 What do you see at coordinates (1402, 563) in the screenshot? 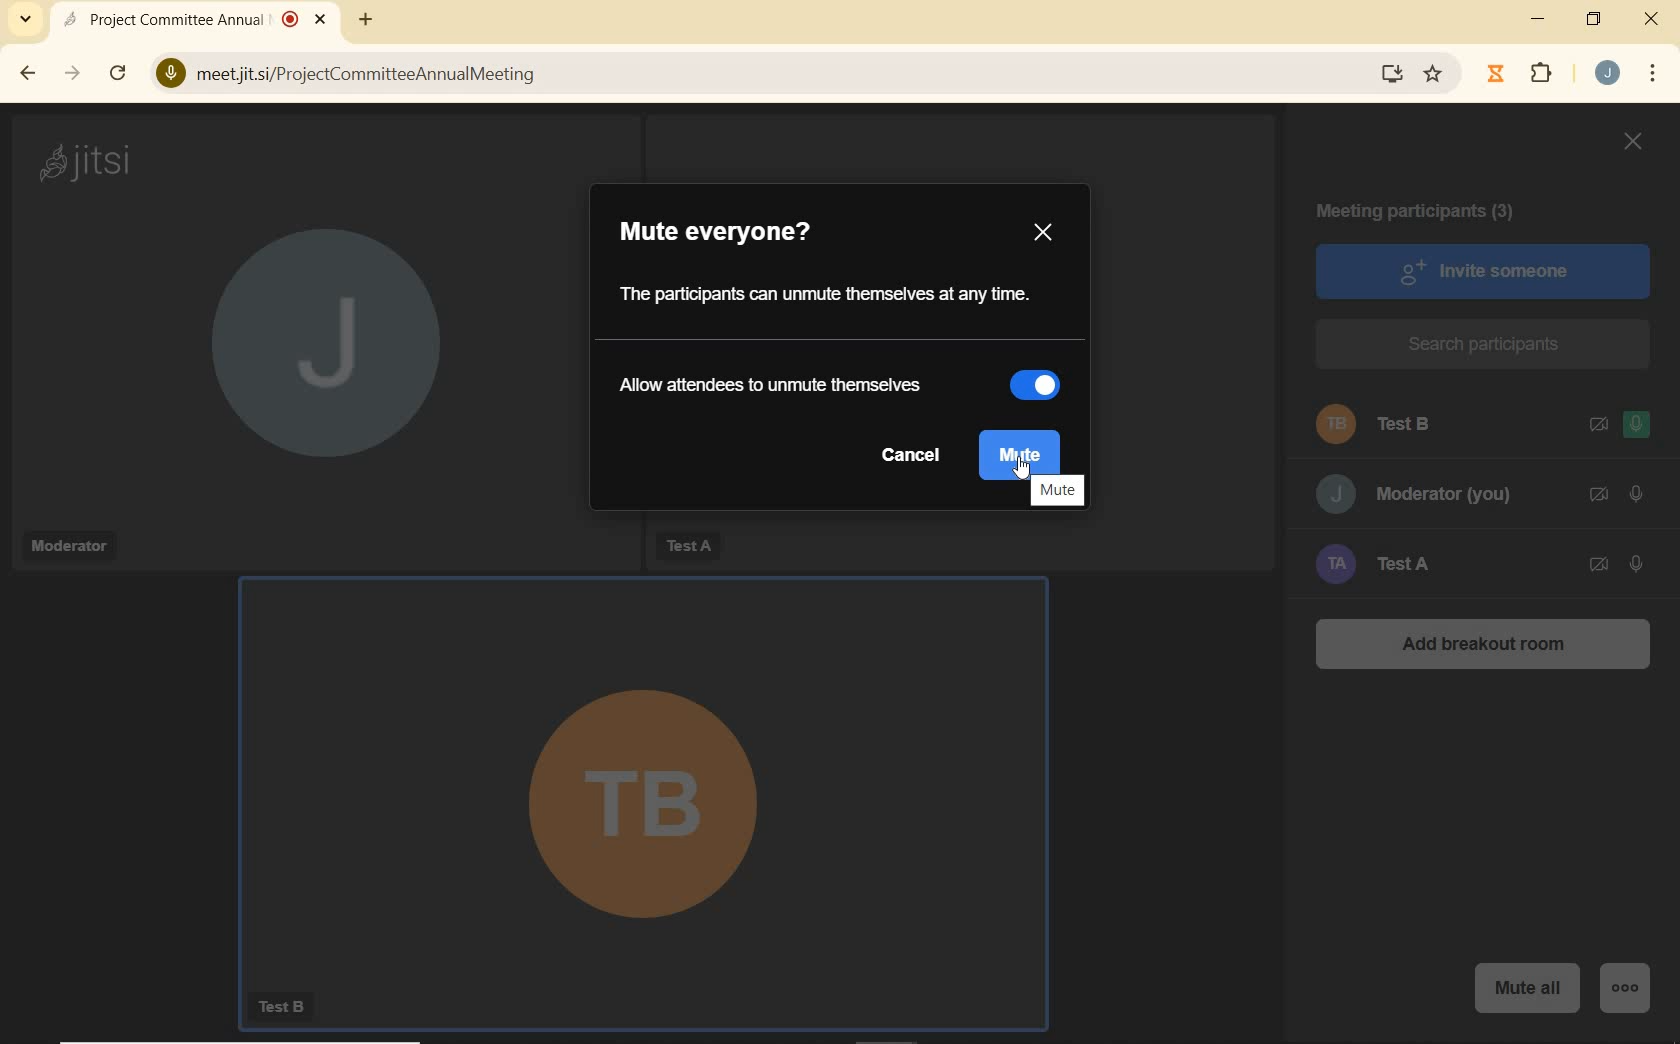
I see `PARTICIPANT A` at bounding box center [1402, 563].